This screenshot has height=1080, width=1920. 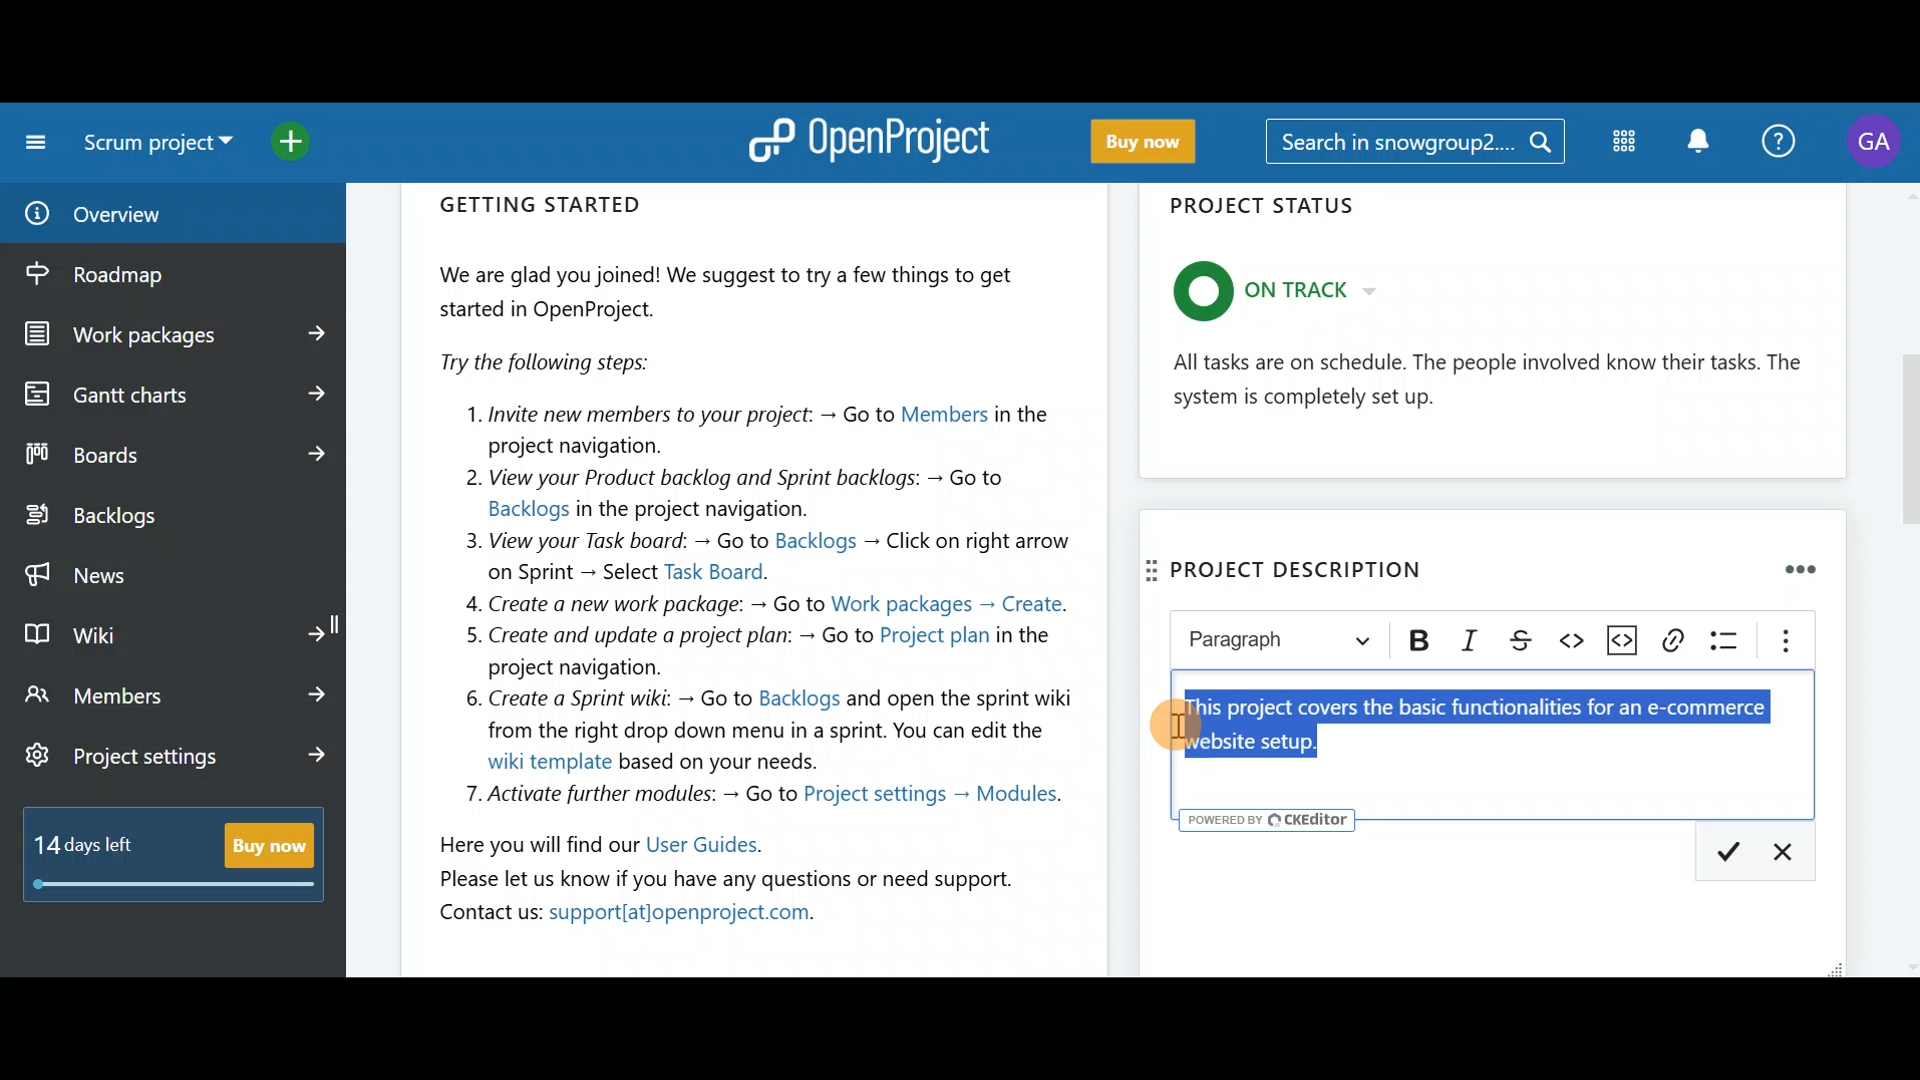 I want to click on Modules, so click(x=1620, y=146).